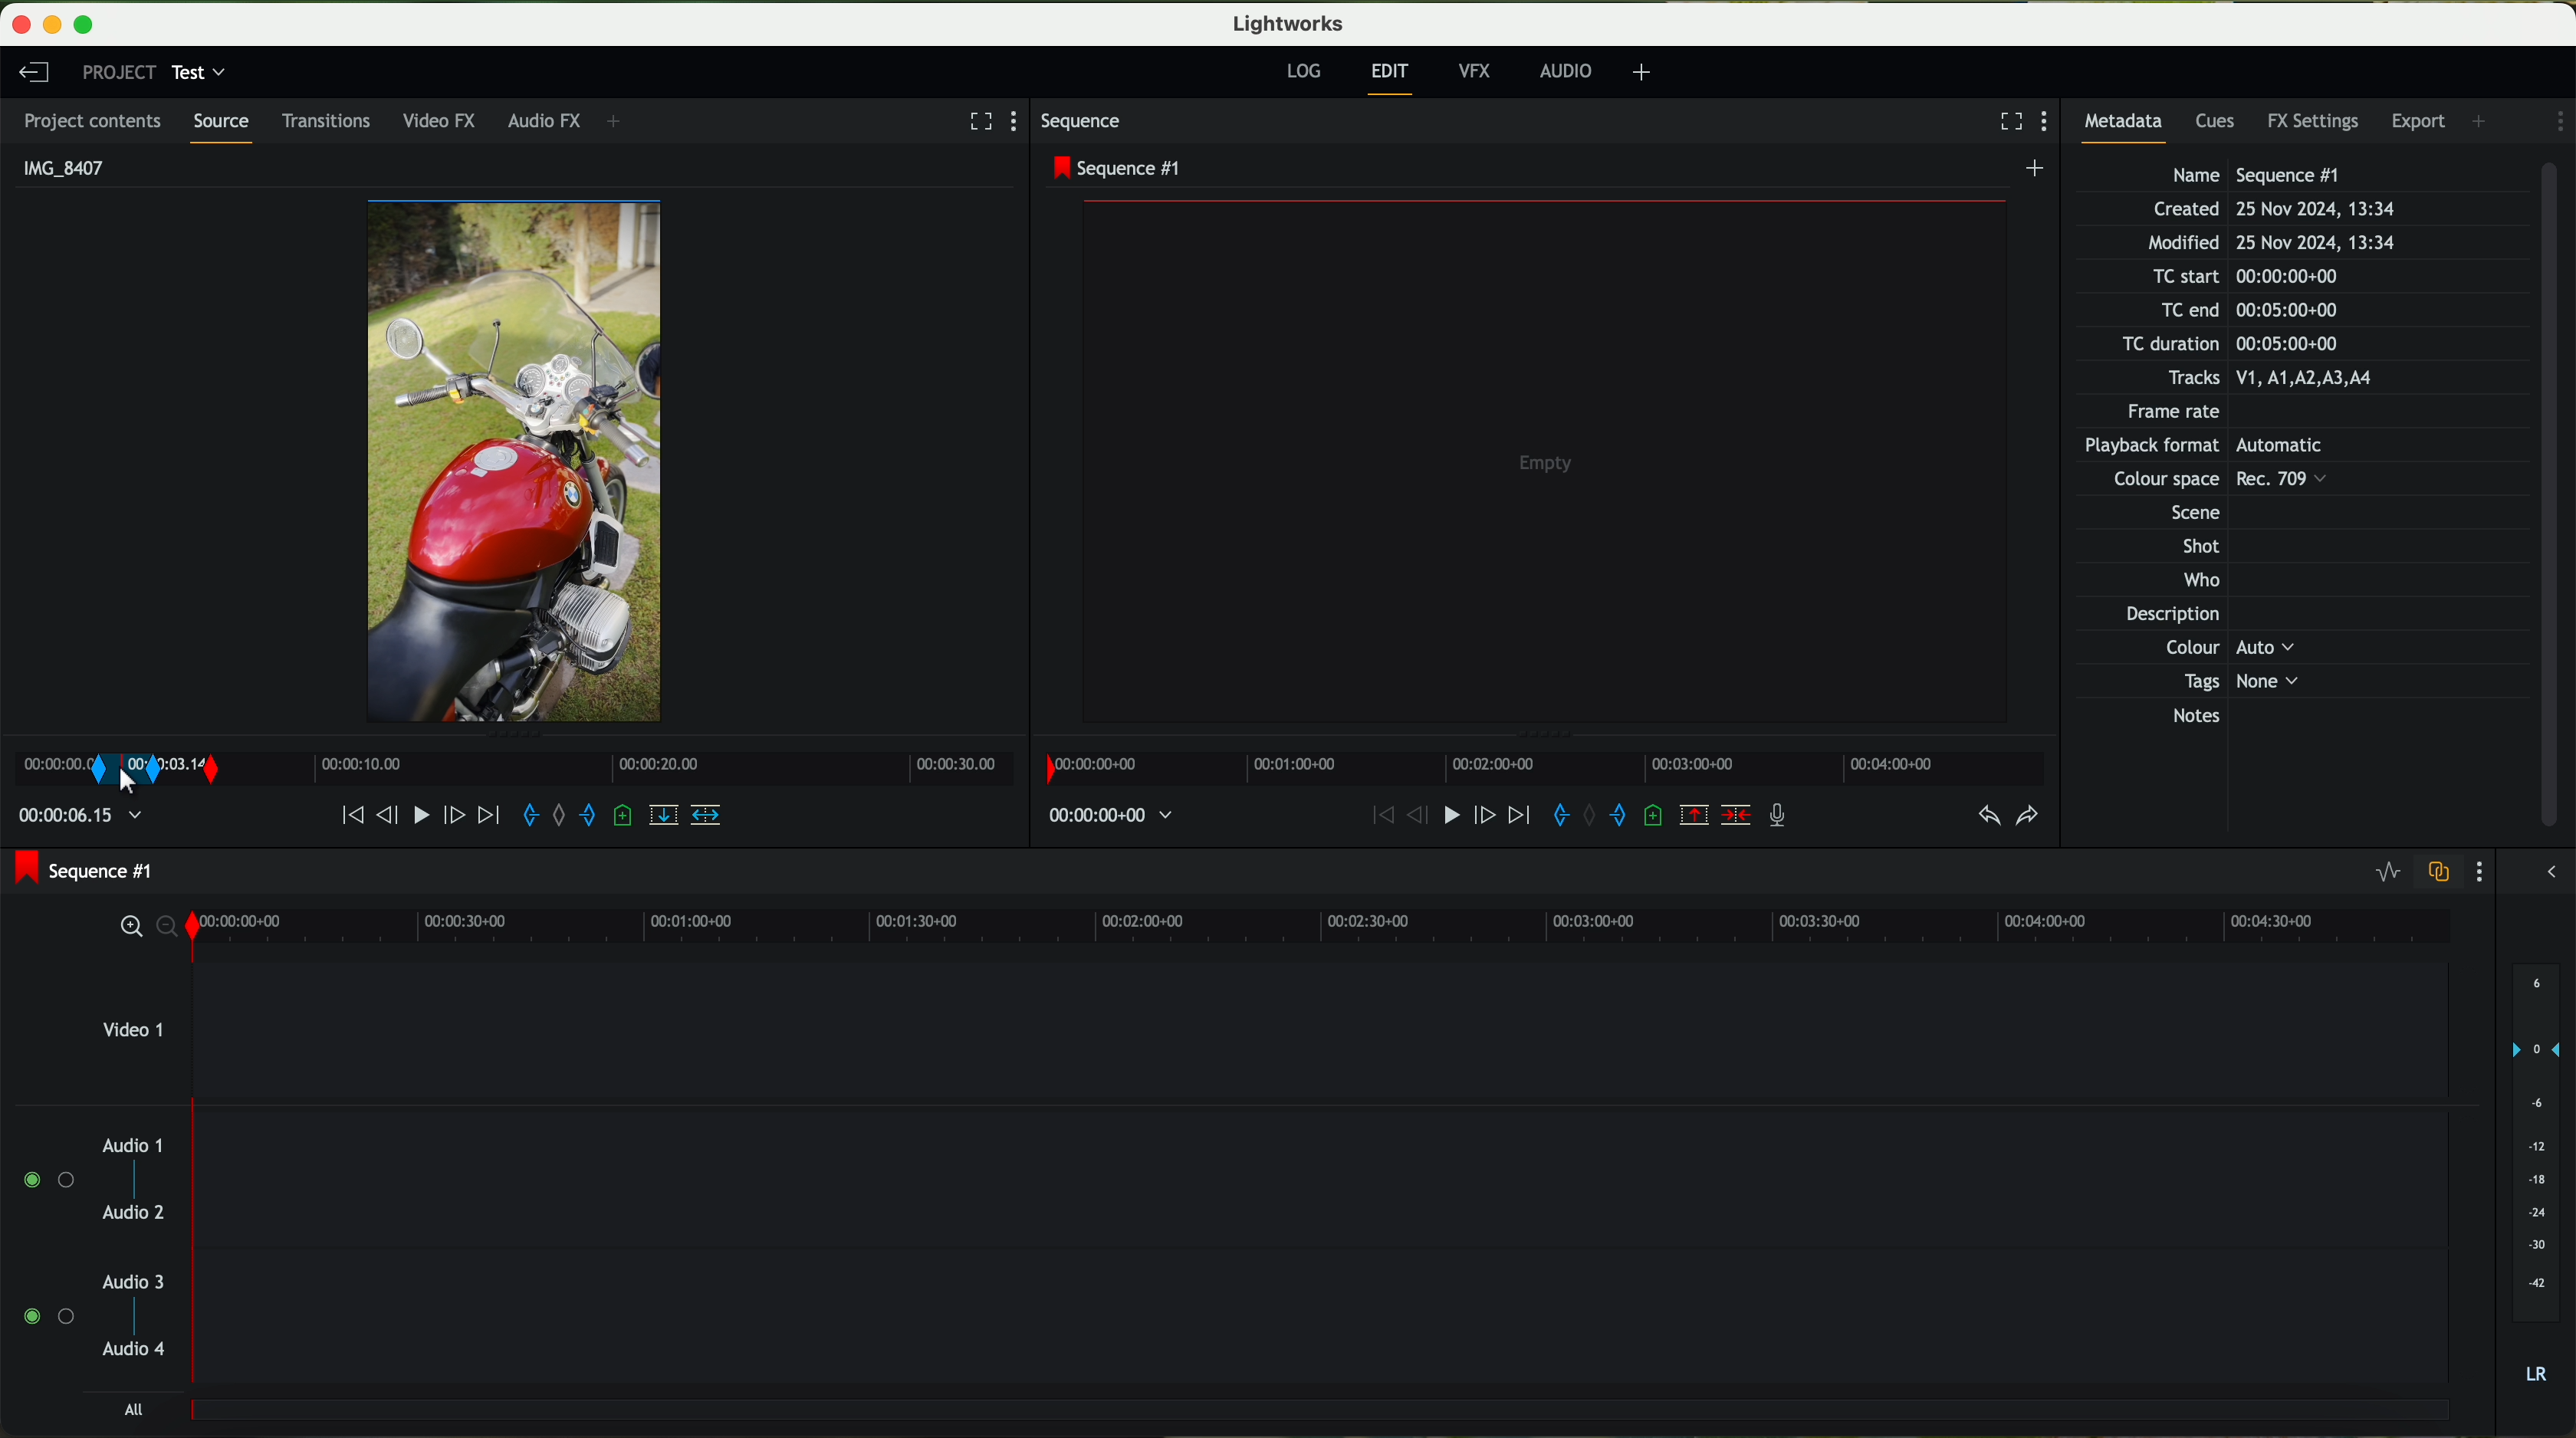 The image size is (2576, 1438). Describe the element at coordinates (1657, 817) in the screenshot. I see `add a cue at the current position` at that location.